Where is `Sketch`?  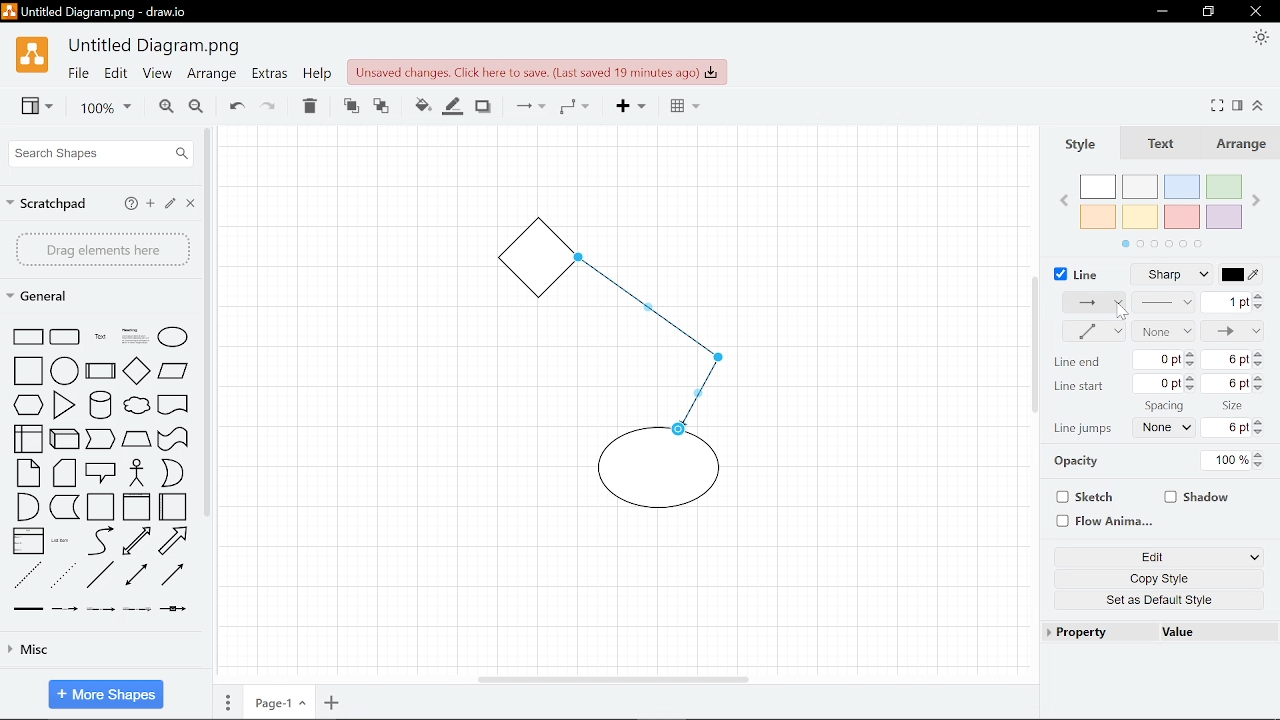
Sketch is located at coordinates (1081, 498).